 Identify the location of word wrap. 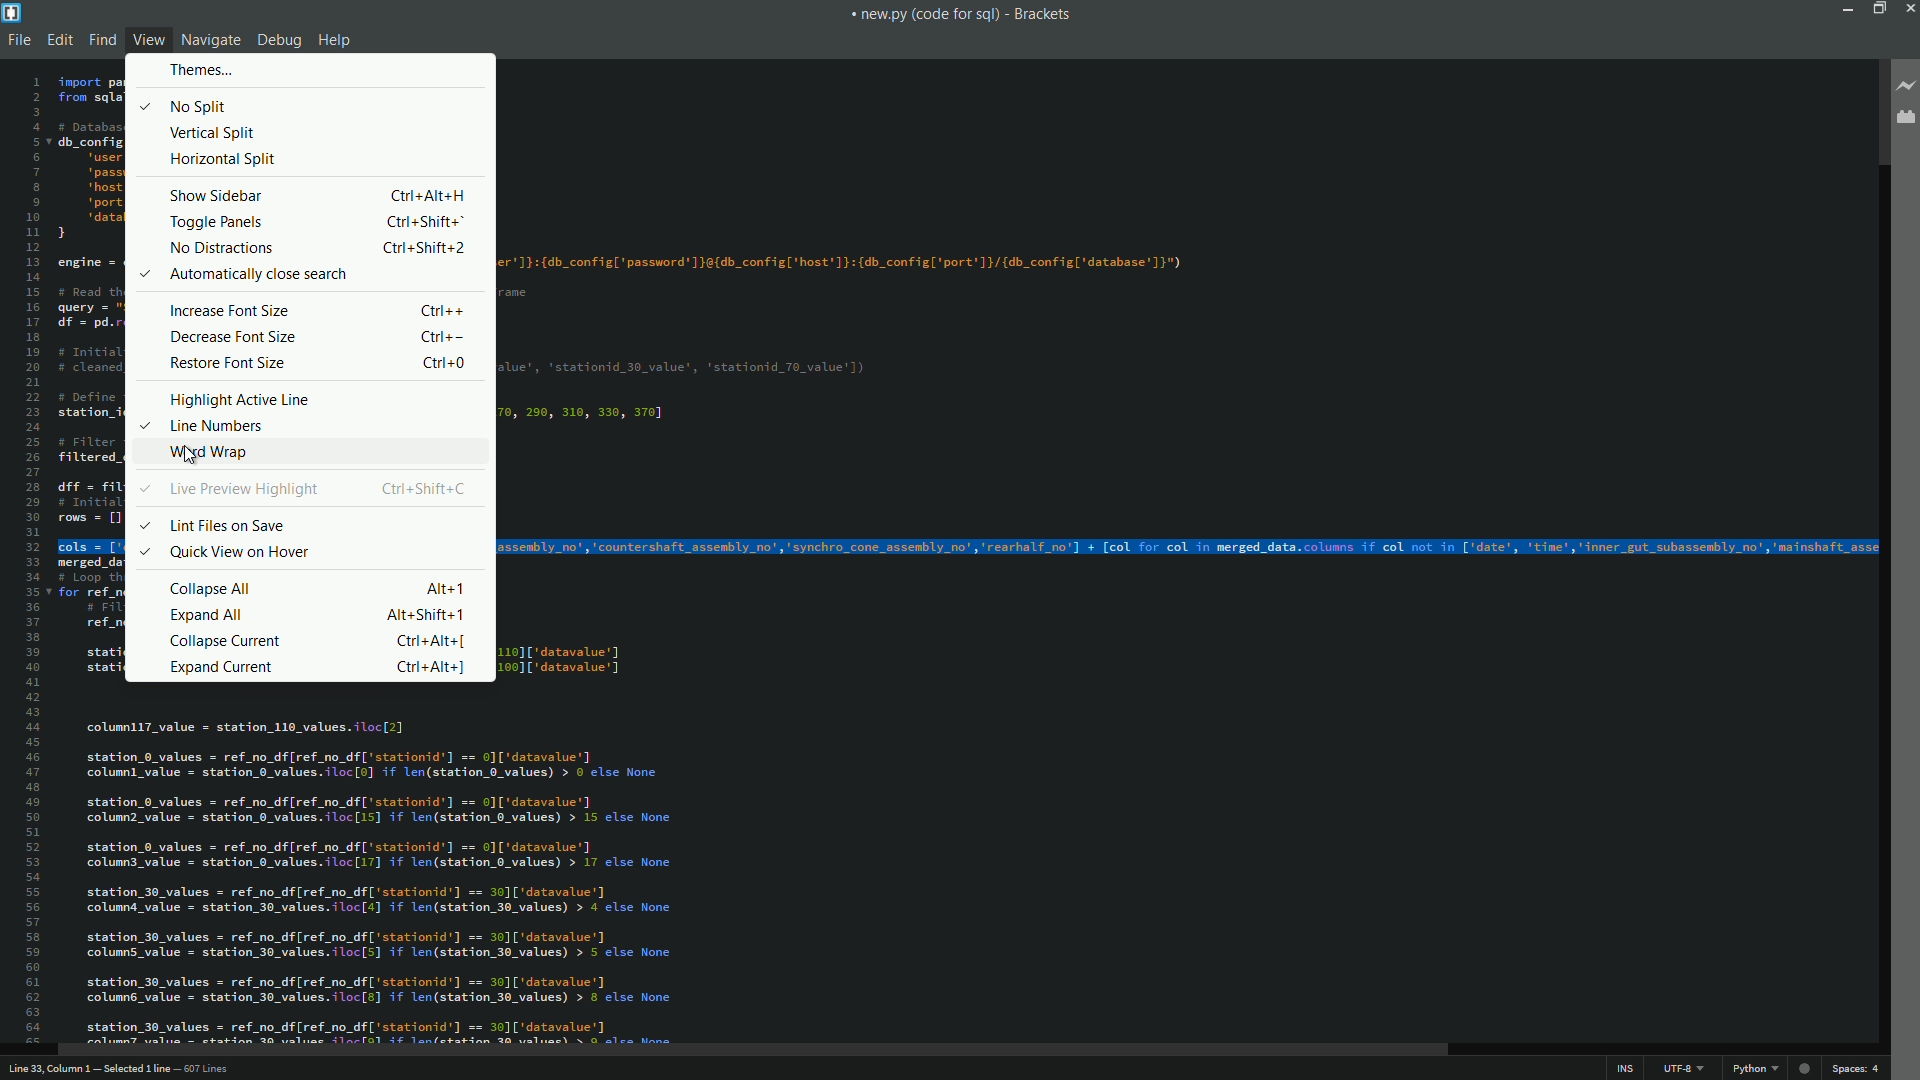
(206, 454).